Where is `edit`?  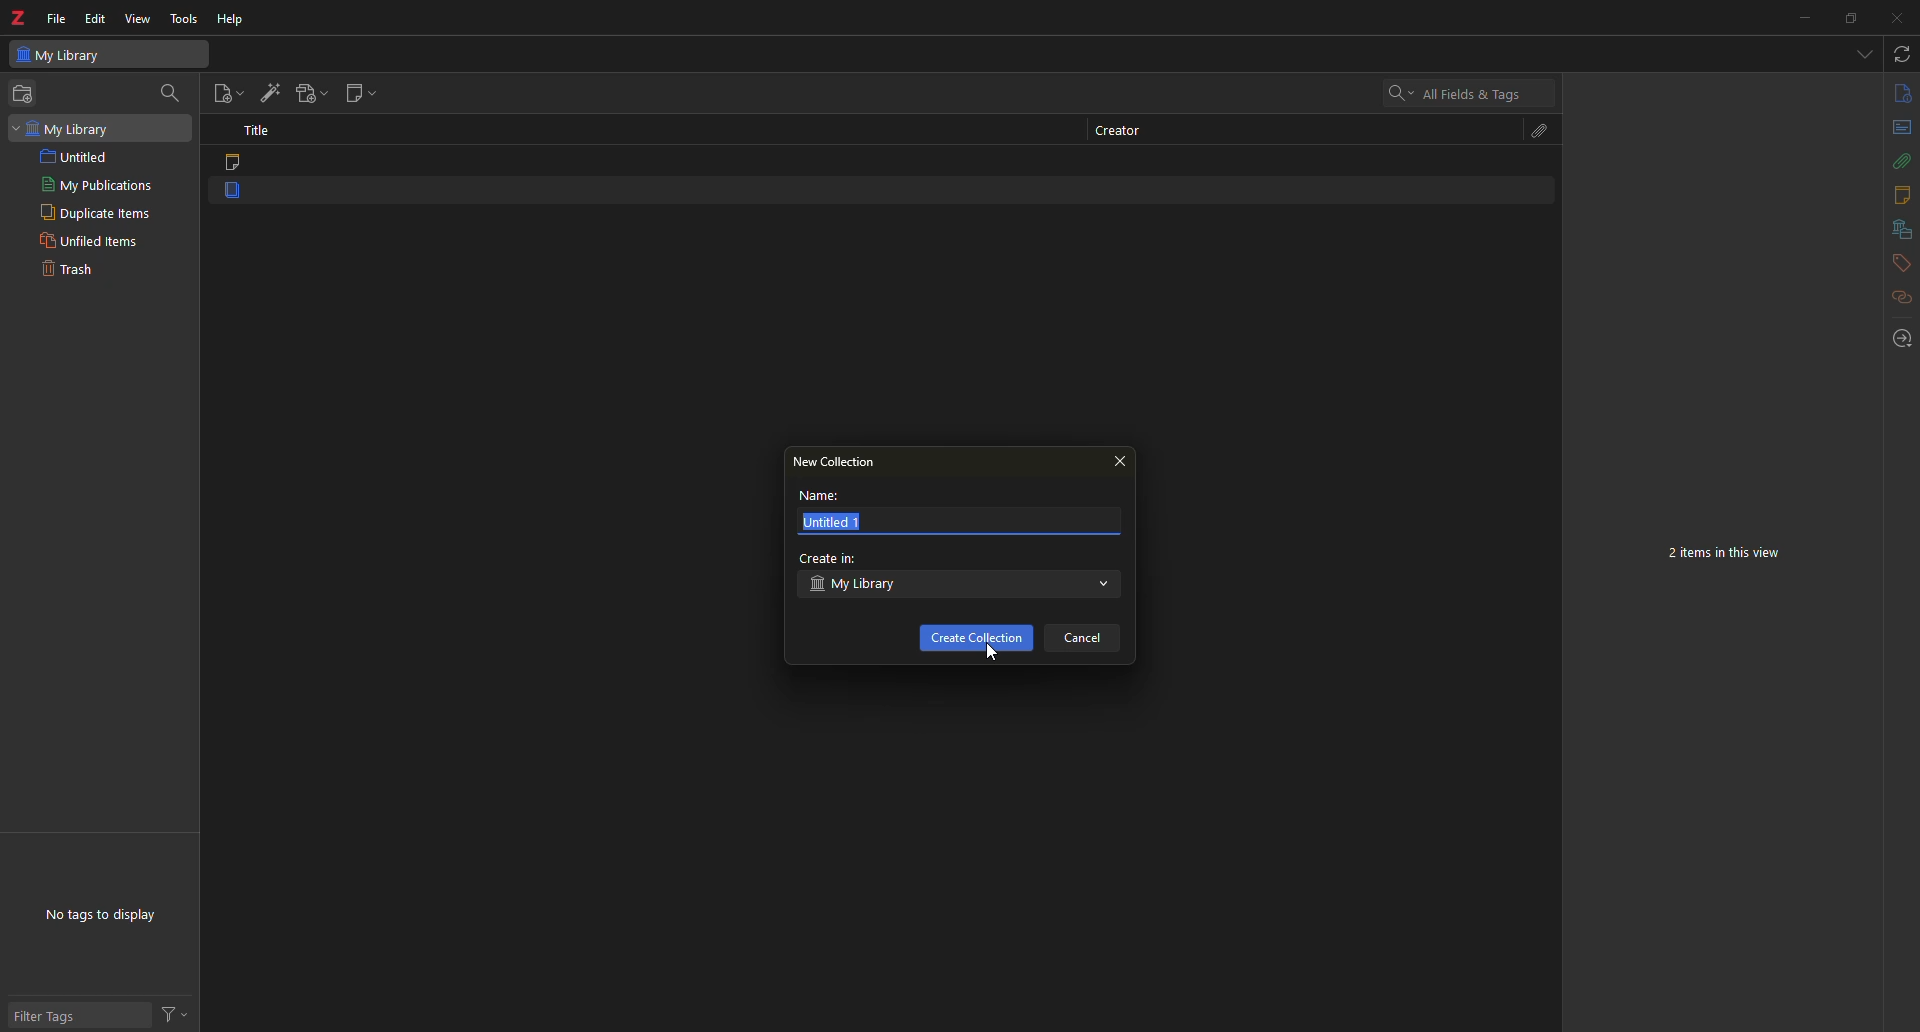
edit is located at coordinates (94, 18).